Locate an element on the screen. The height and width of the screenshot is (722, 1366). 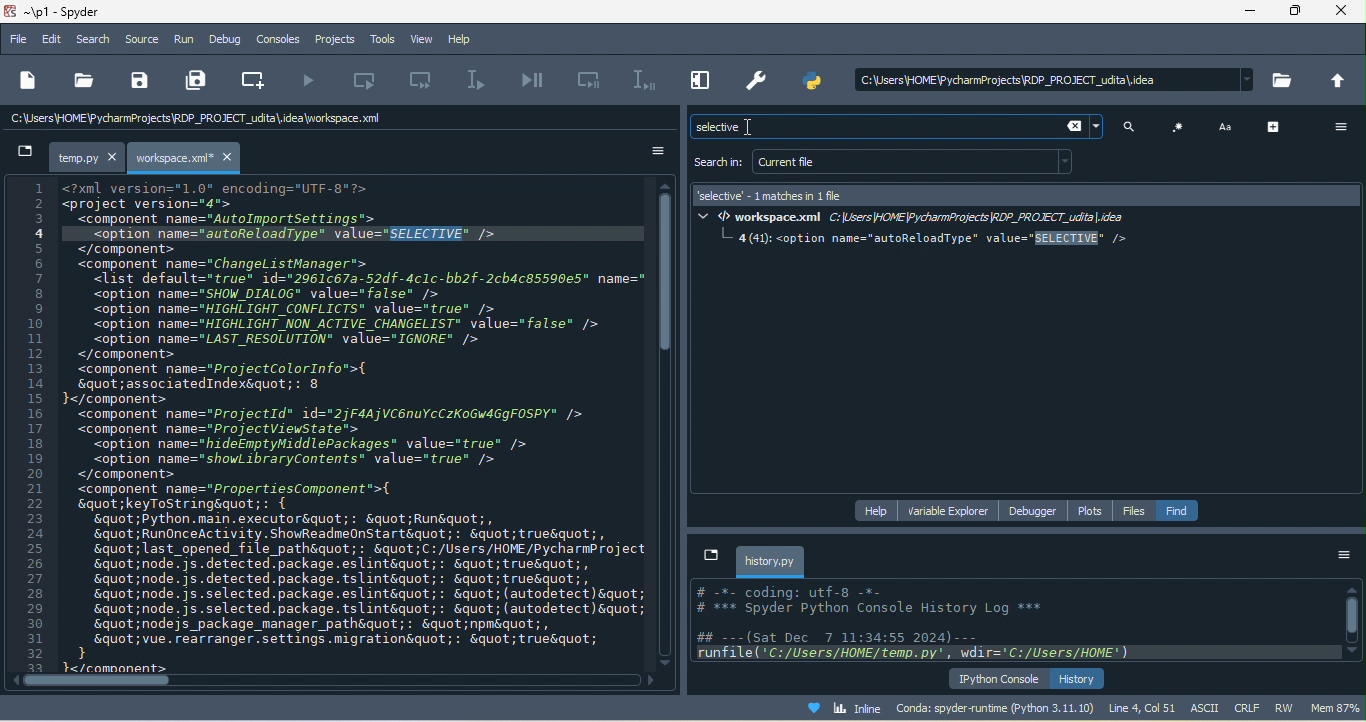
option is located at coordinates (648, 151).